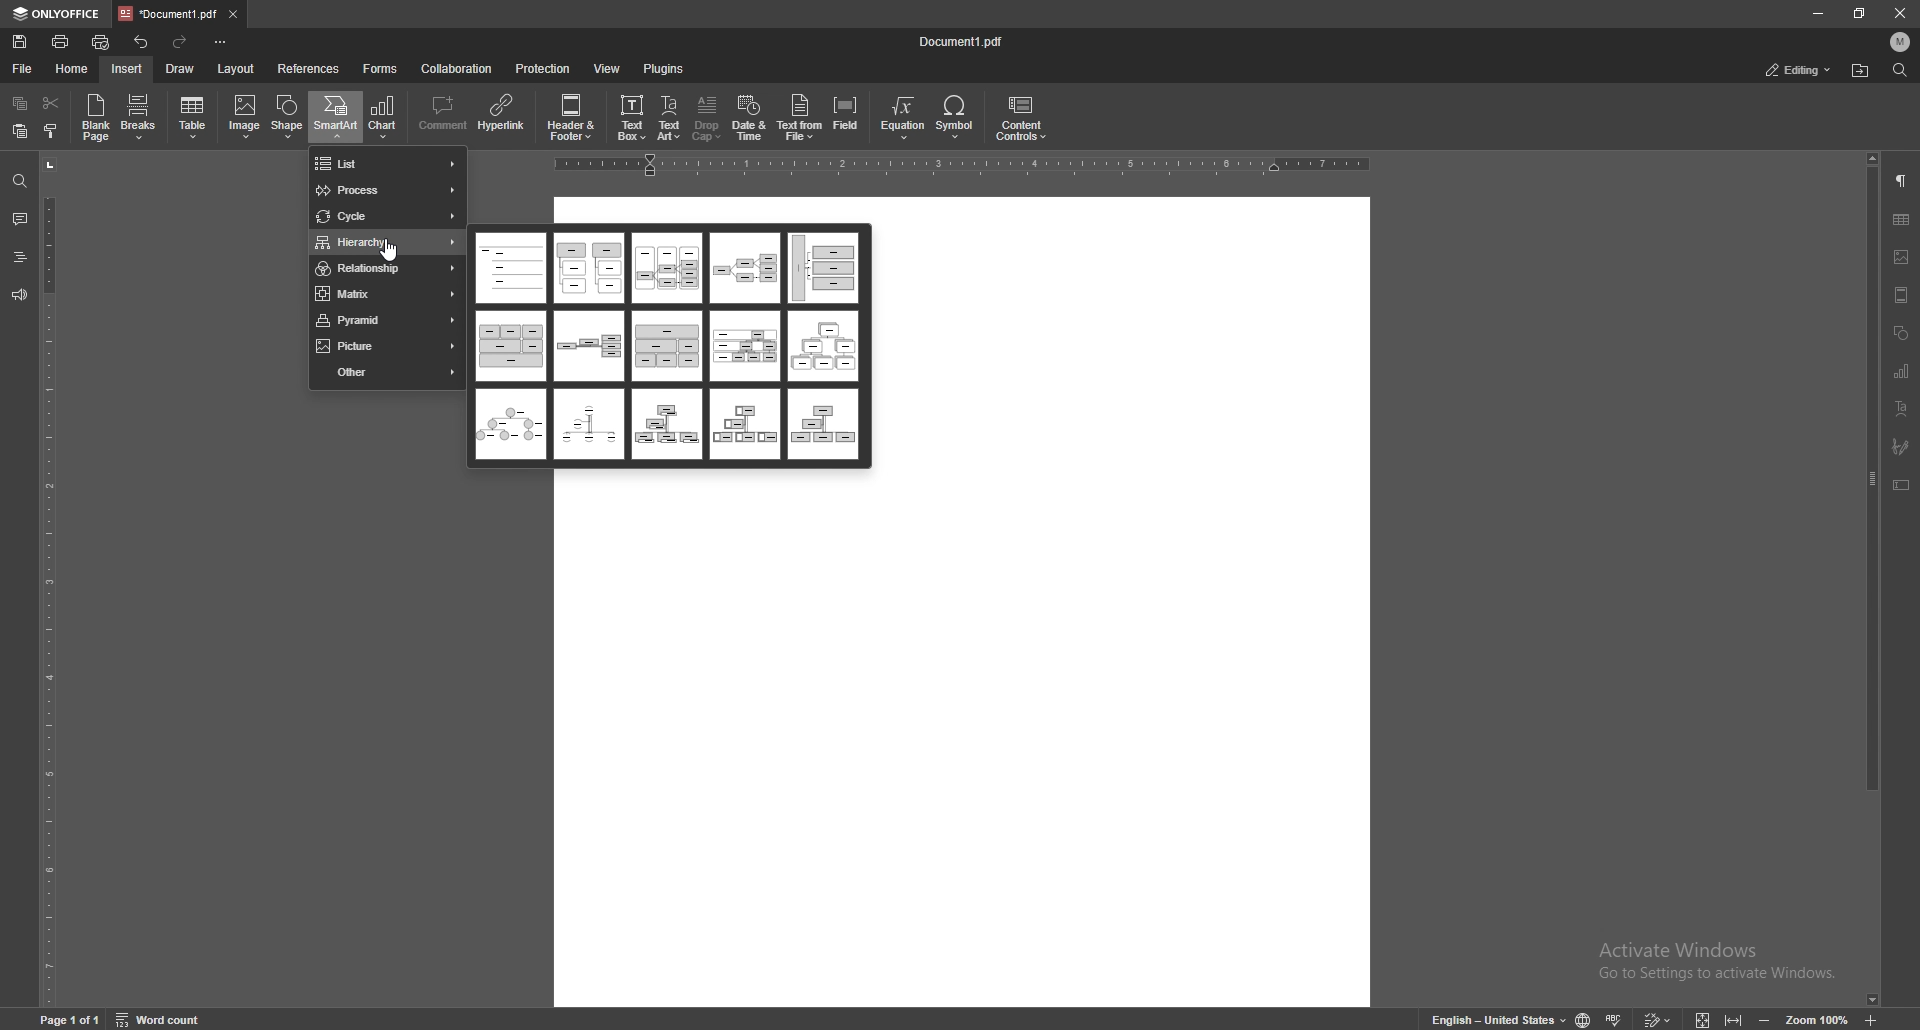 The height and width of the screenshot is (1030, 1920). What do you see at coordinates (1859, 13) in the screenshot?
I see `resize` at bounding box center [1859, 13].